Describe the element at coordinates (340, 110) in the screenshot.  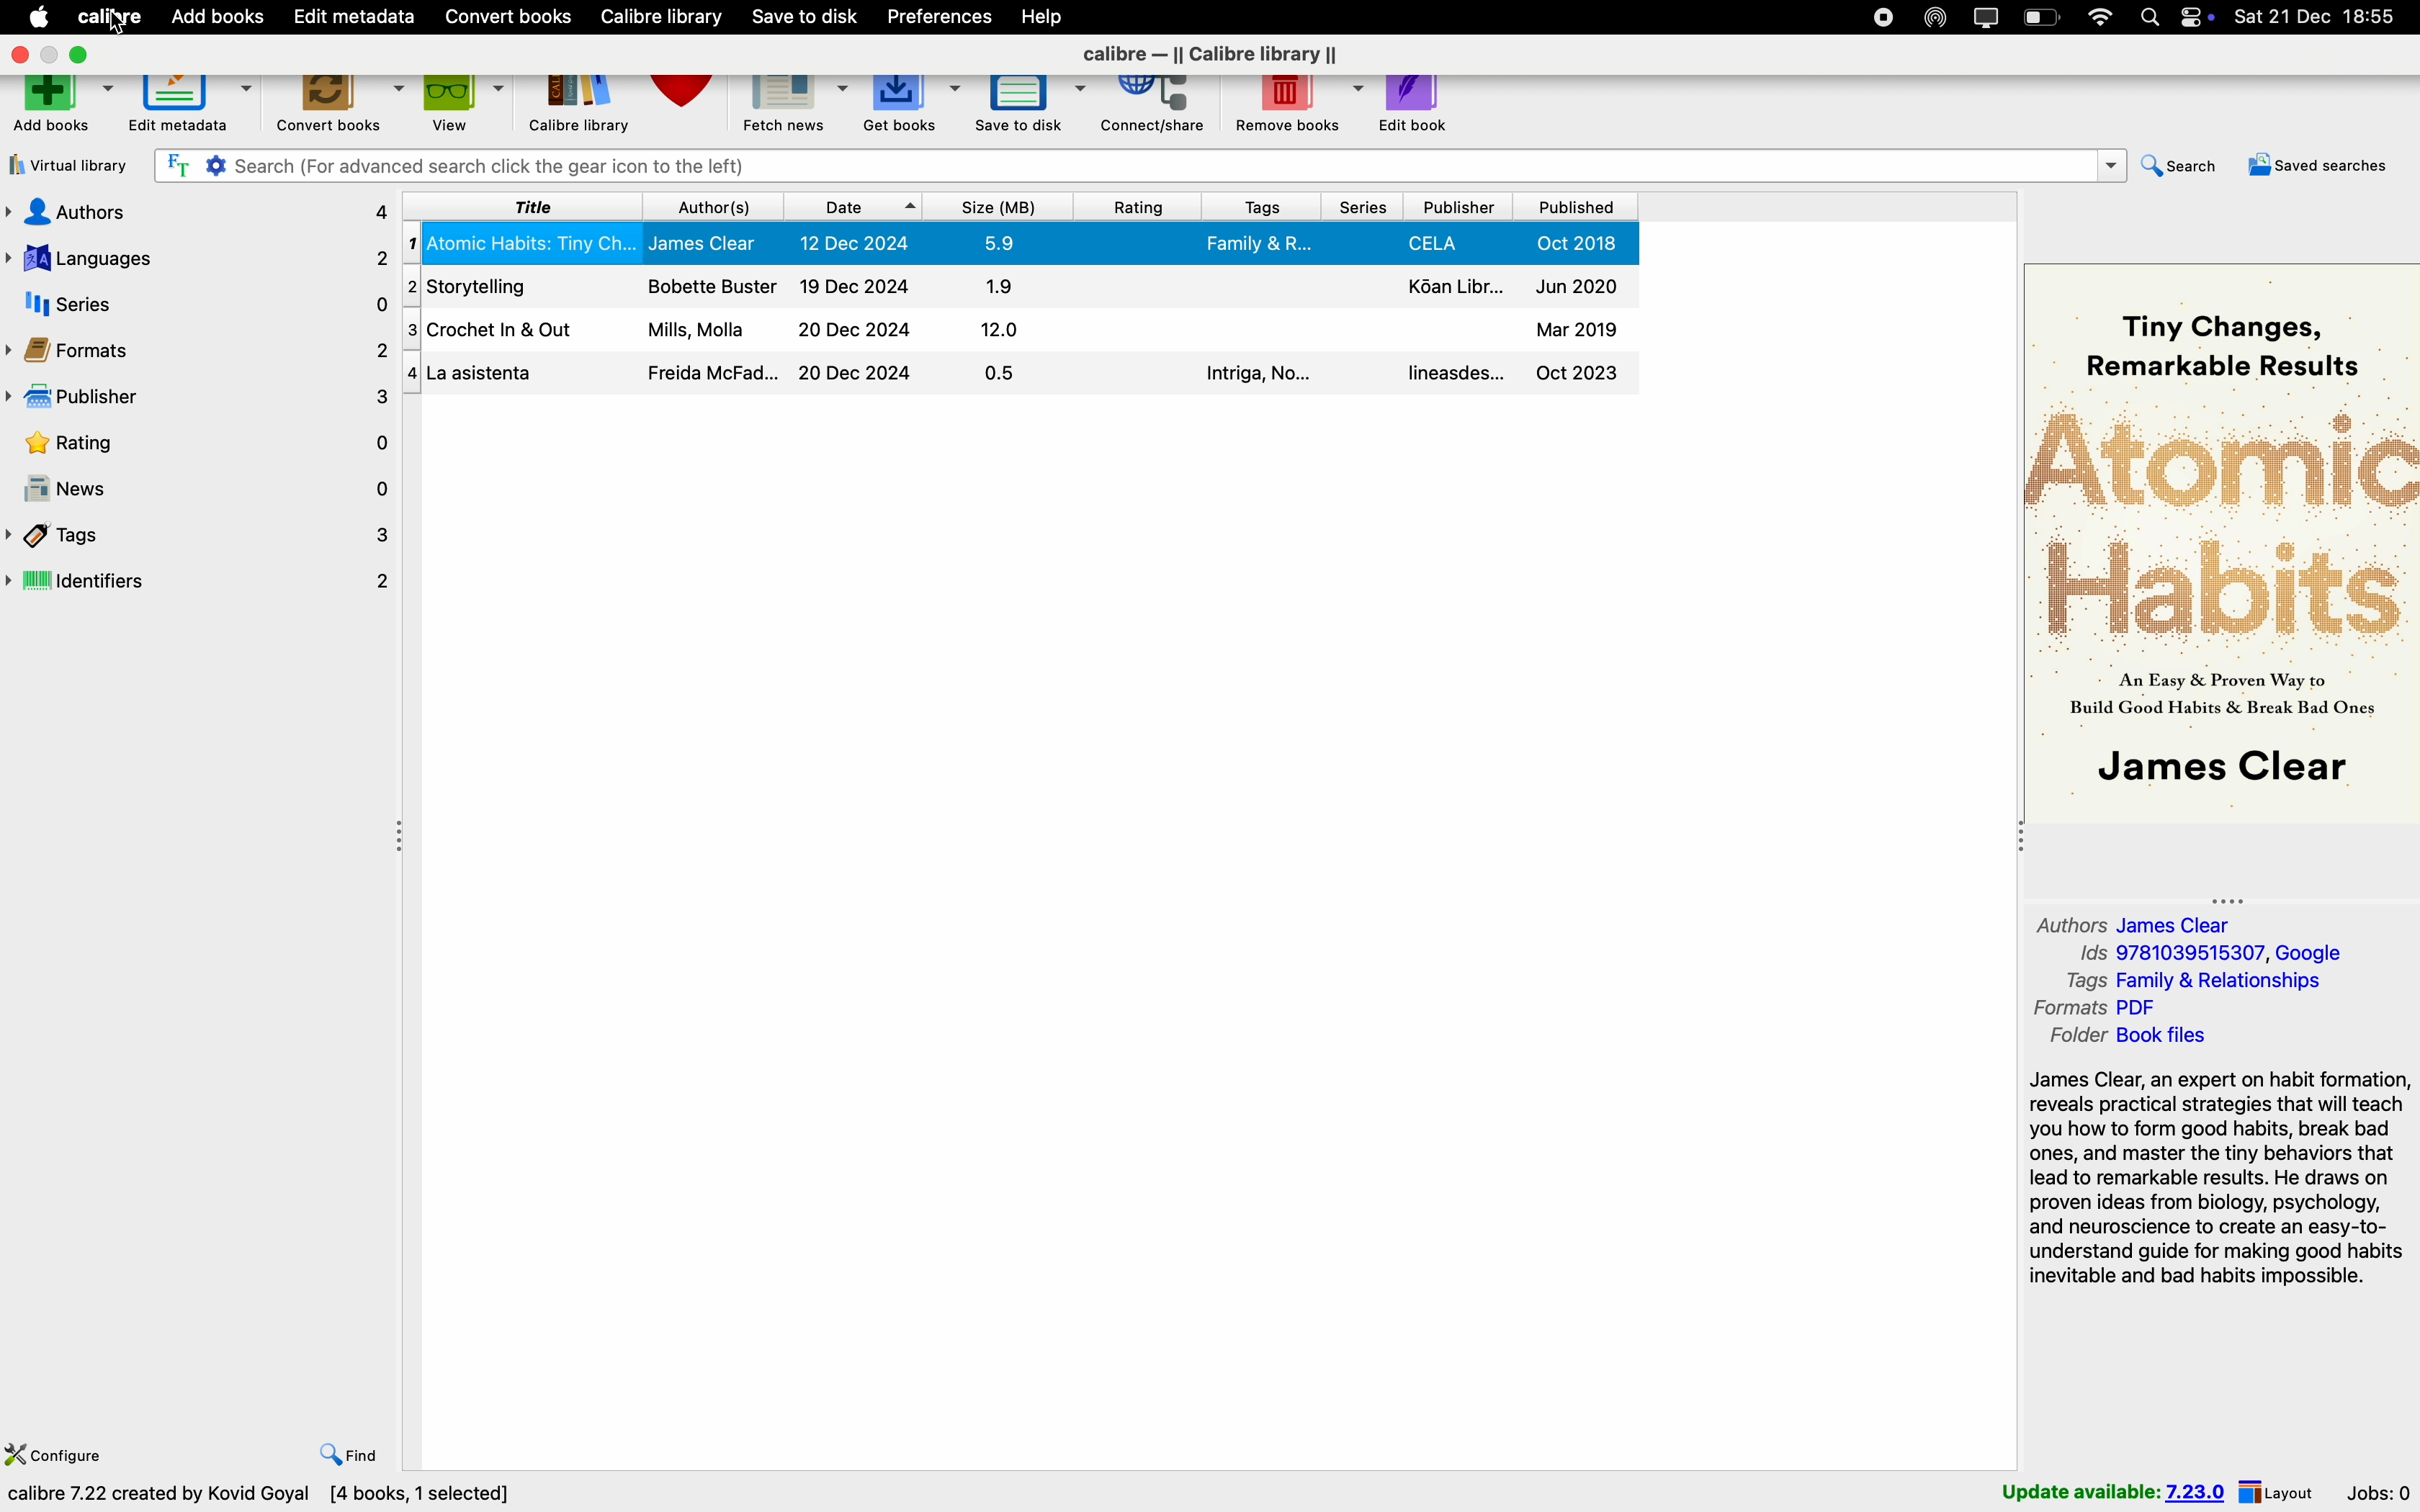
I see `convert books` at that location.